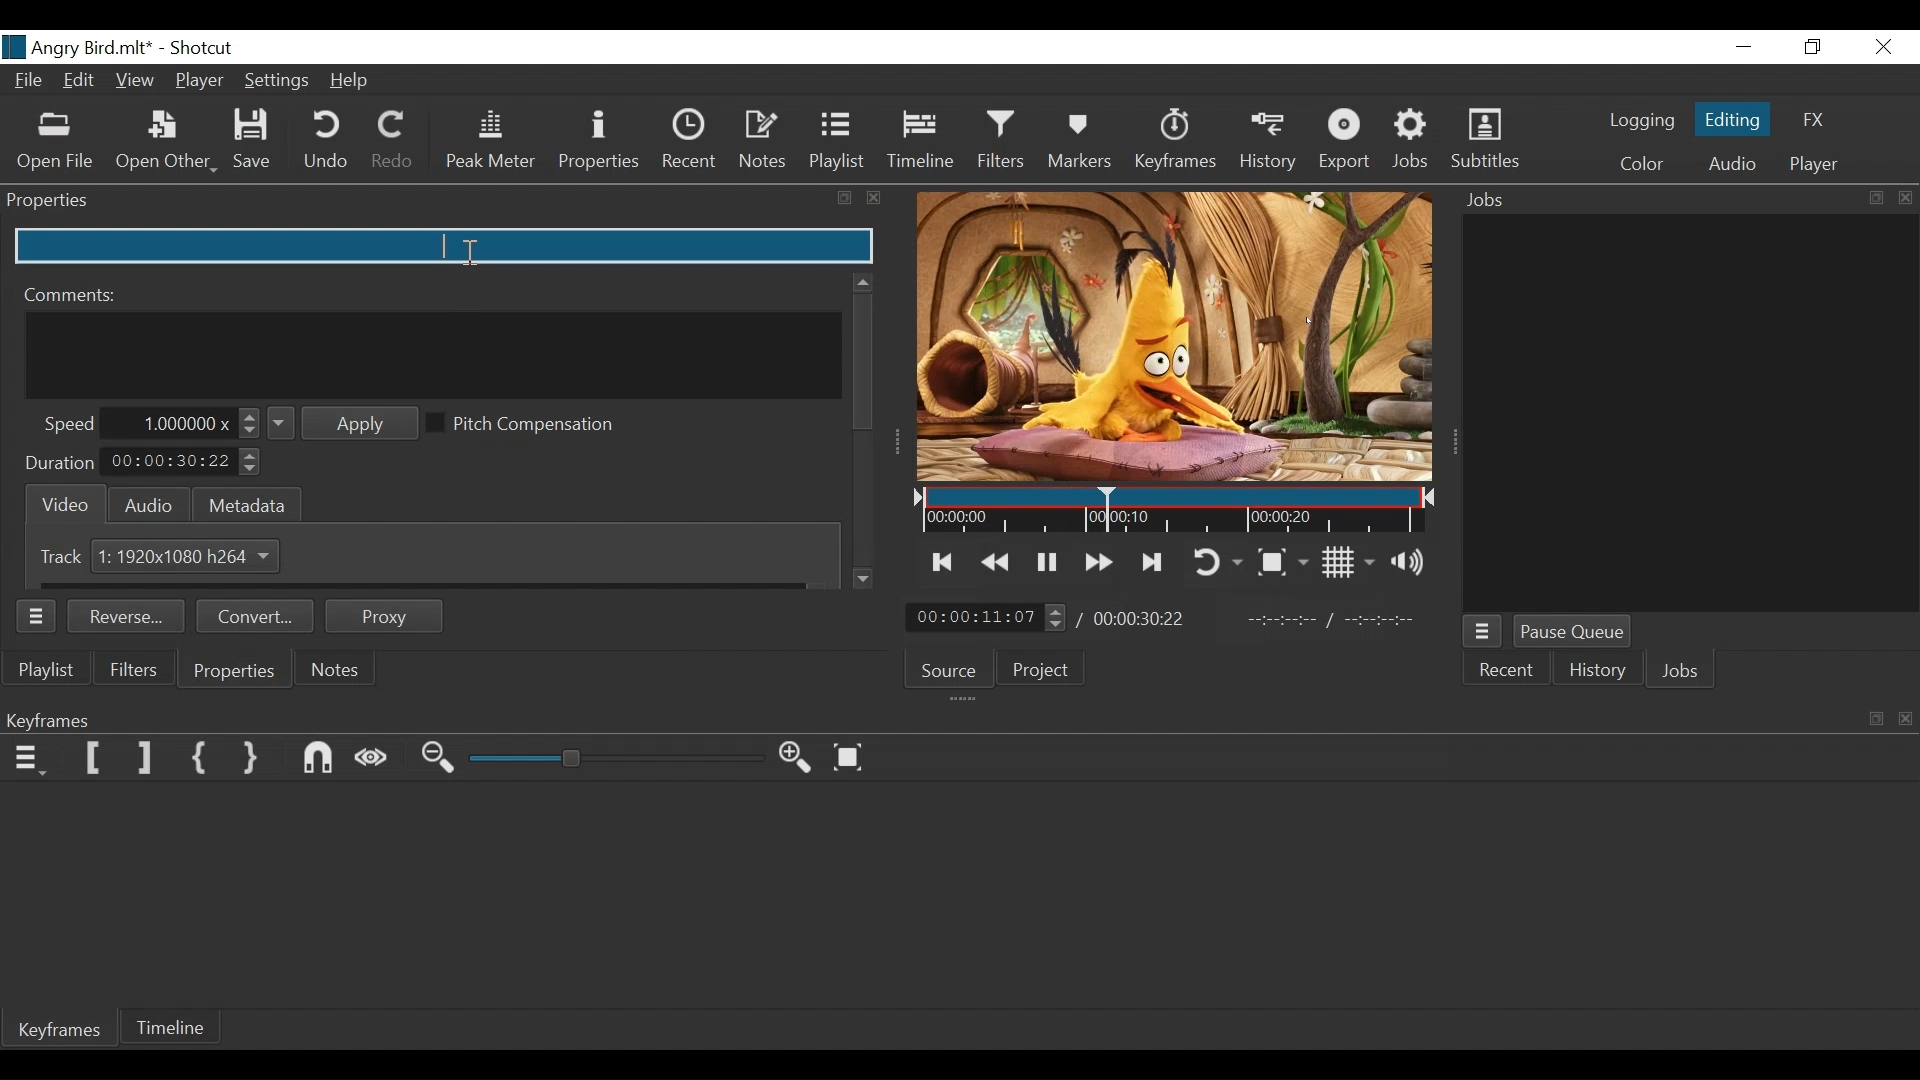  I want to click on Pause Queue, so click(1575, 631).